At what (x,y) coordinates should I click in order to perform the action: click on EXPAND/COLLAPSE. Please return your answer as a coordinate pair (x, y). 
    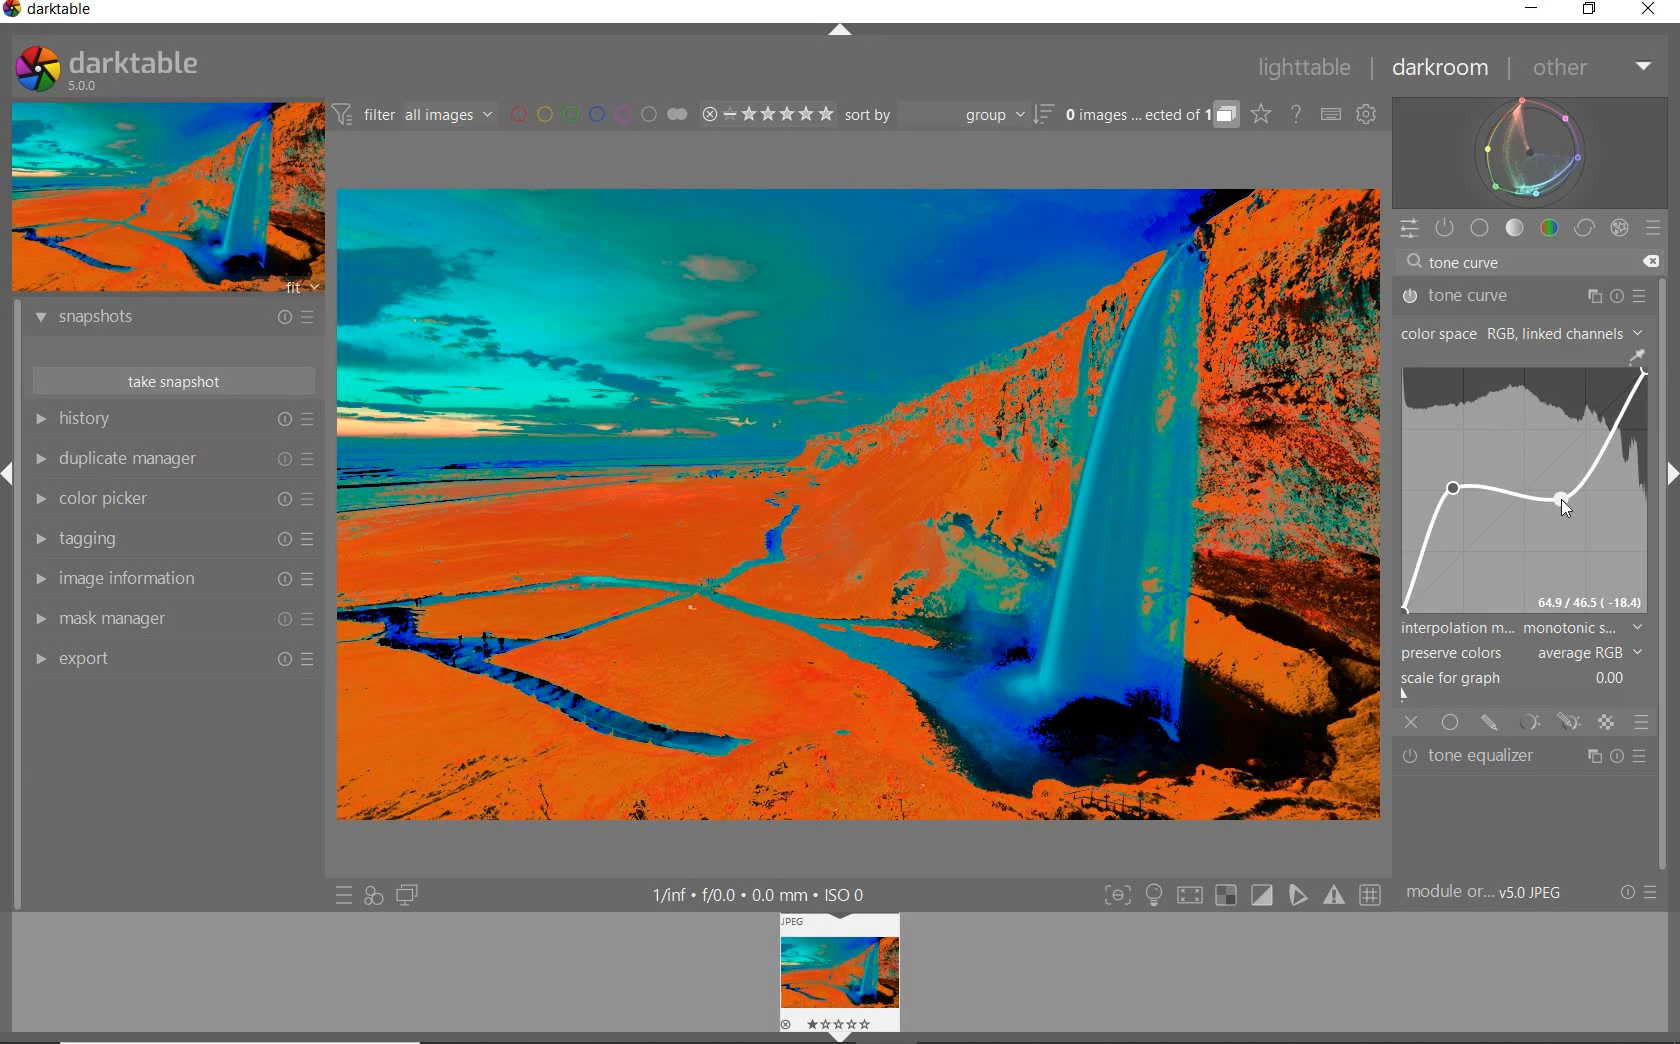
    Looking at the image, I should click on (842, 34).